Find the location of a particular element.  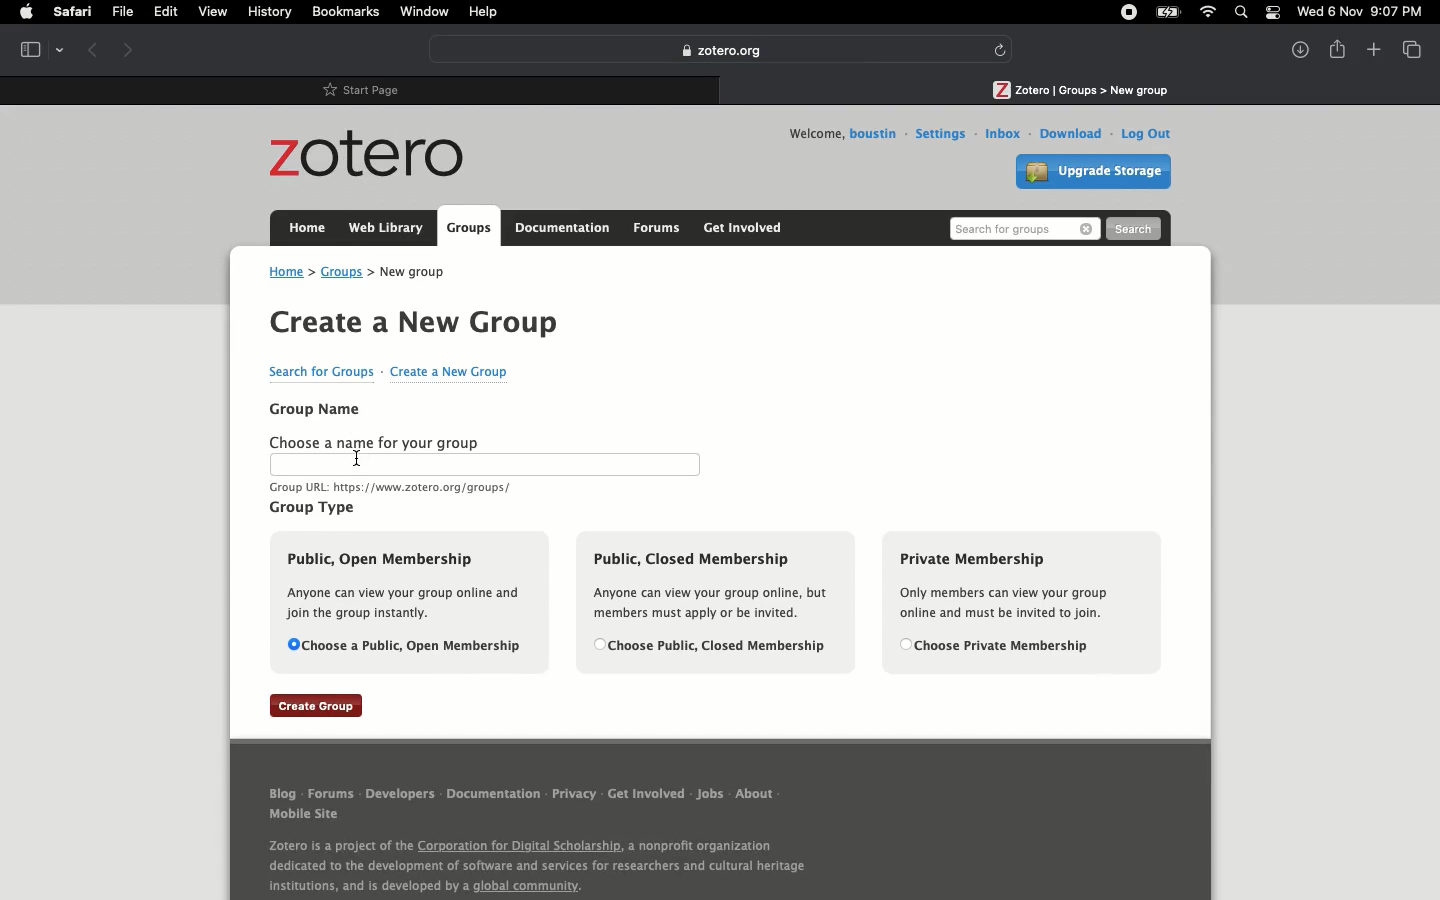

Log out is located at coordinates (1143, 133).